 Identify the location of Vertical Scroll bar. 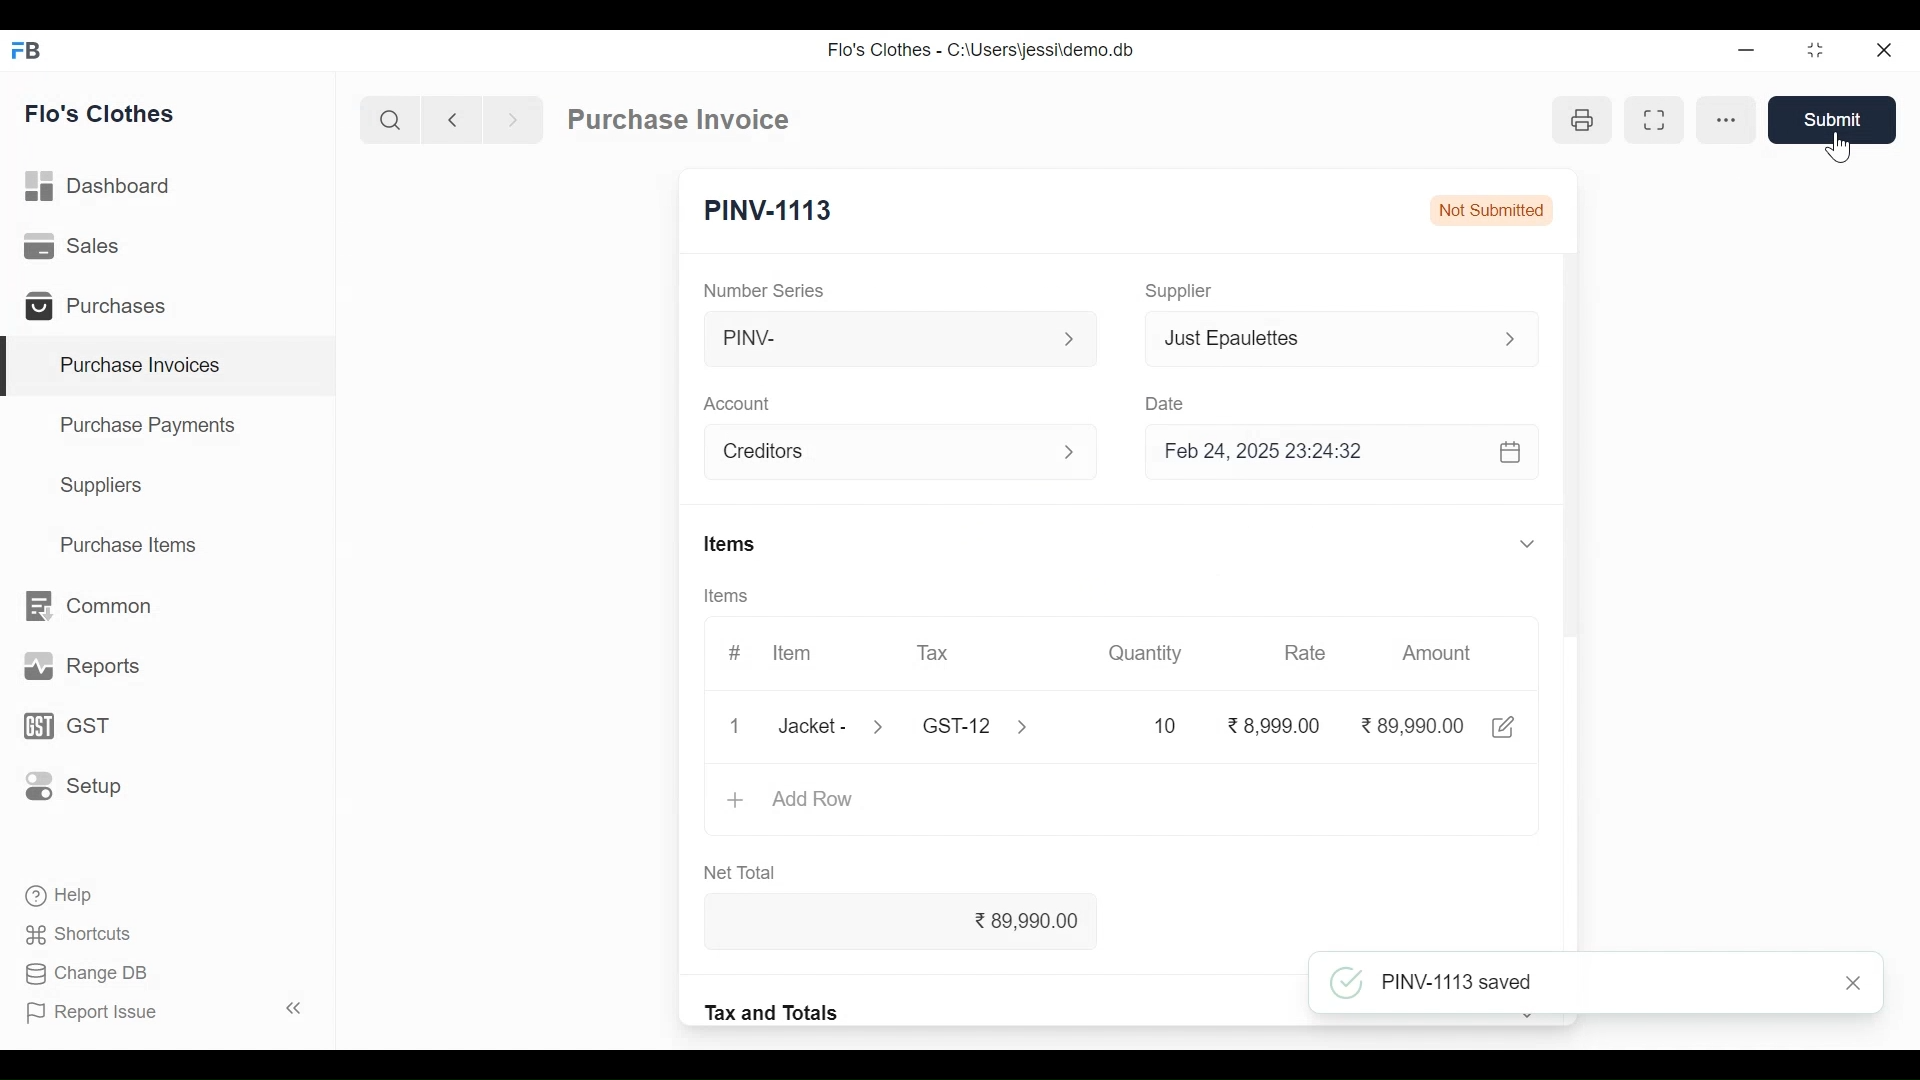
(1578, 548).